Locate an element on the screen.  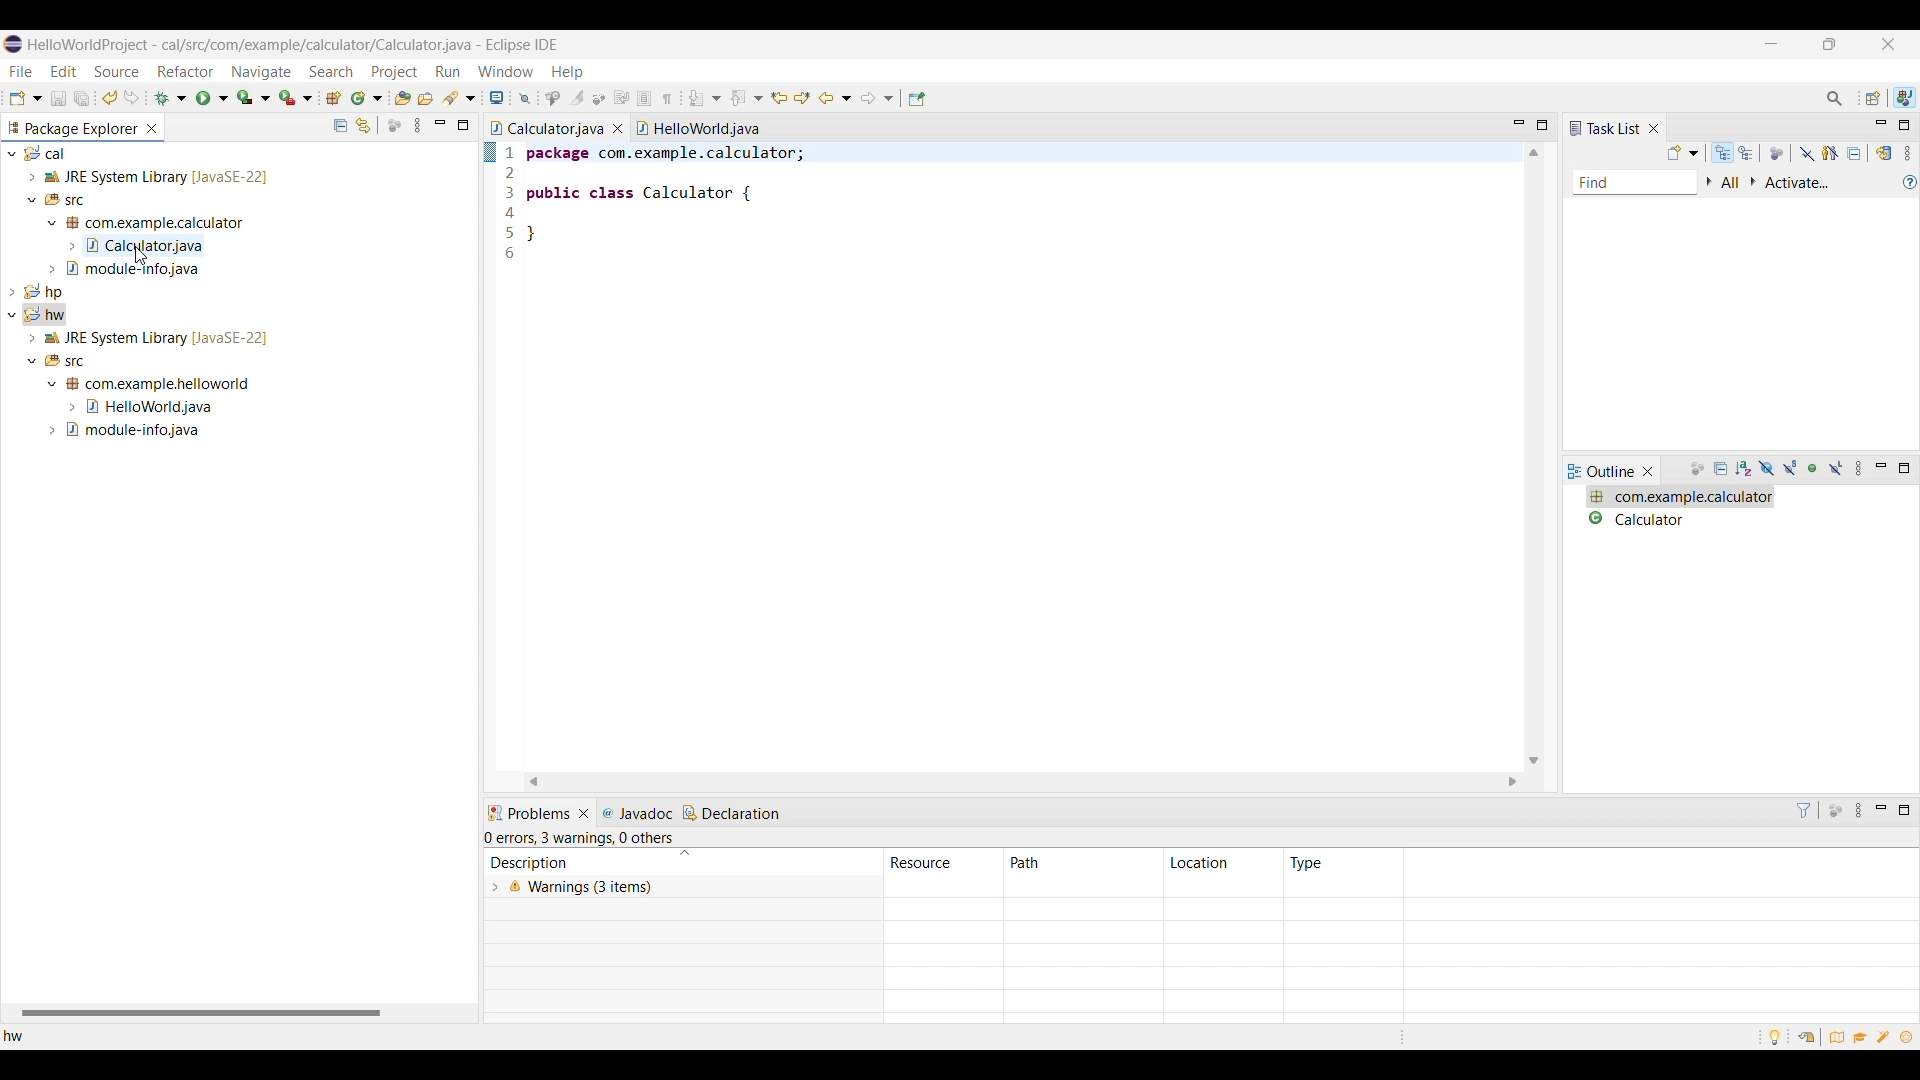
Minimize is located at coordinates (440, 125).